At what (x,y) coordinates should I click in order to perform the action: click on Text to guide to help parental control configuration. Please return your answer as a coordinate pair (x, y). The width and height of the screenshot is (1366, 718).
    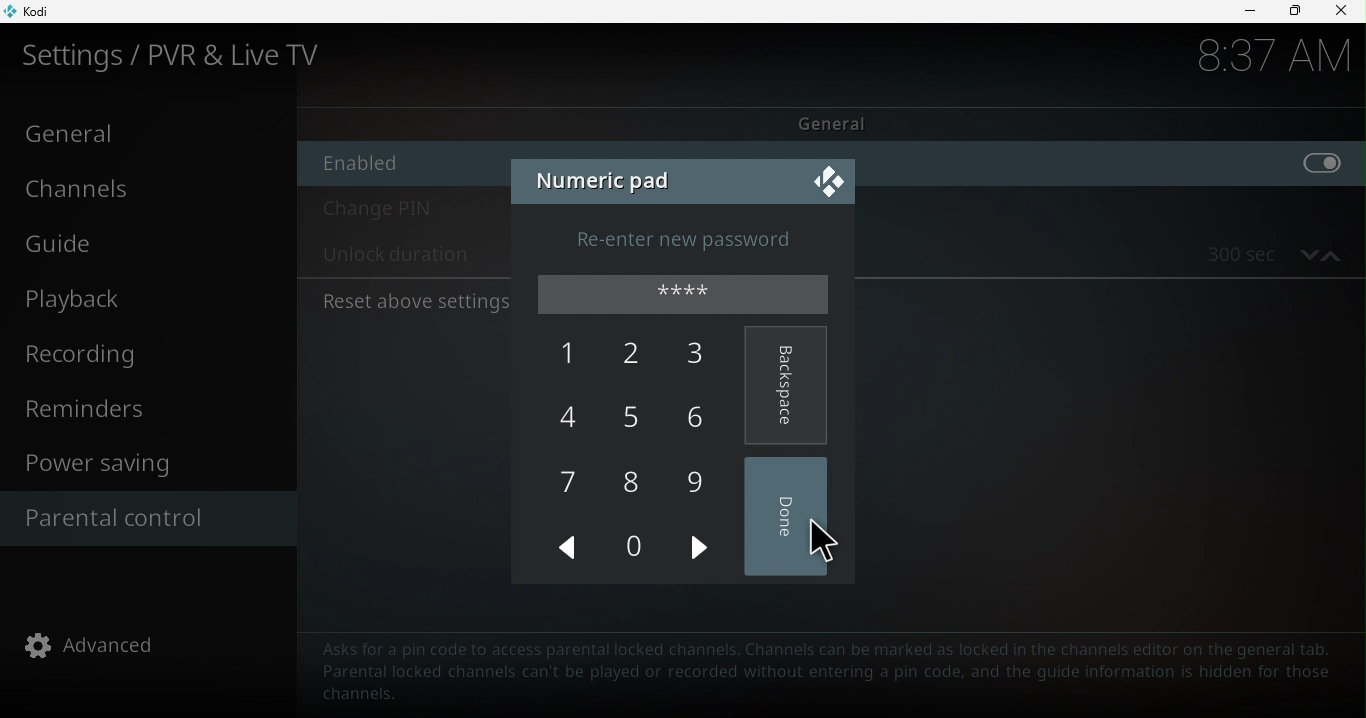
    Looking at the image, I should click on (828, 672).